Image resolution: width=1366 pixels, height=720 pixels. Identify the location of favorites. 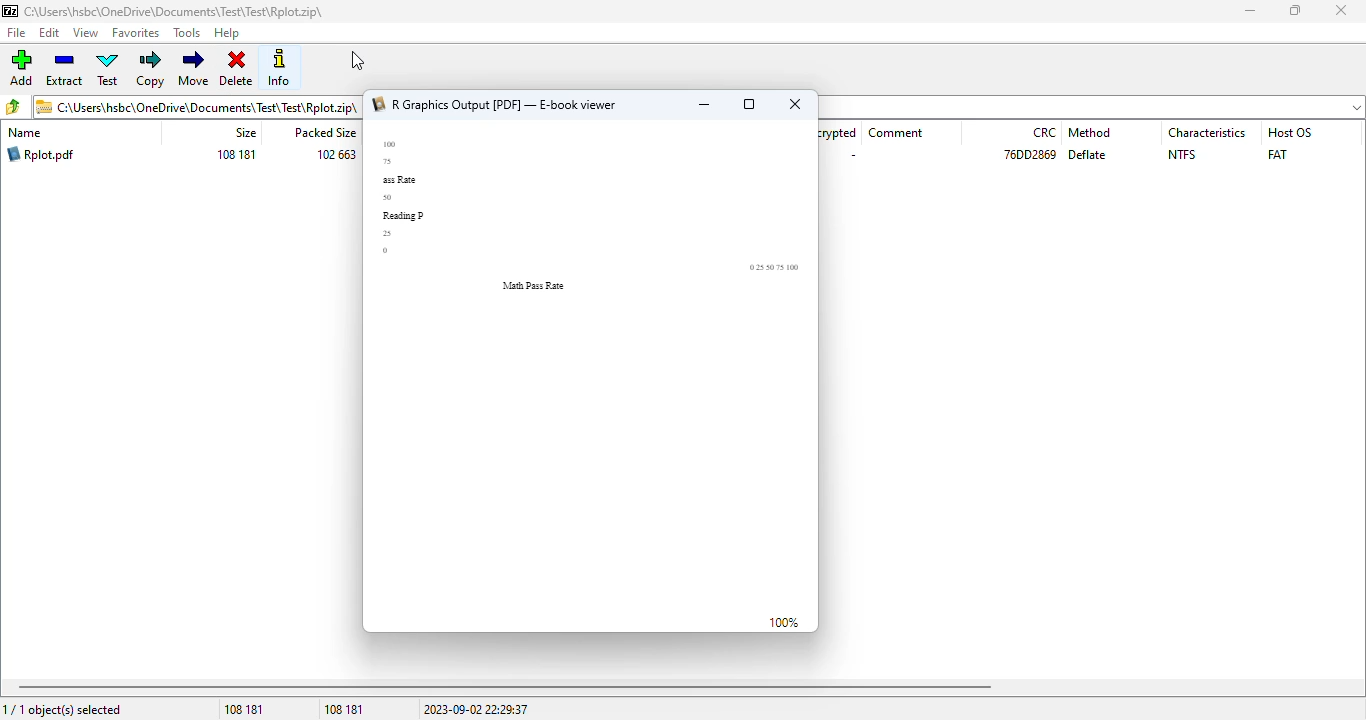
(136, 33).